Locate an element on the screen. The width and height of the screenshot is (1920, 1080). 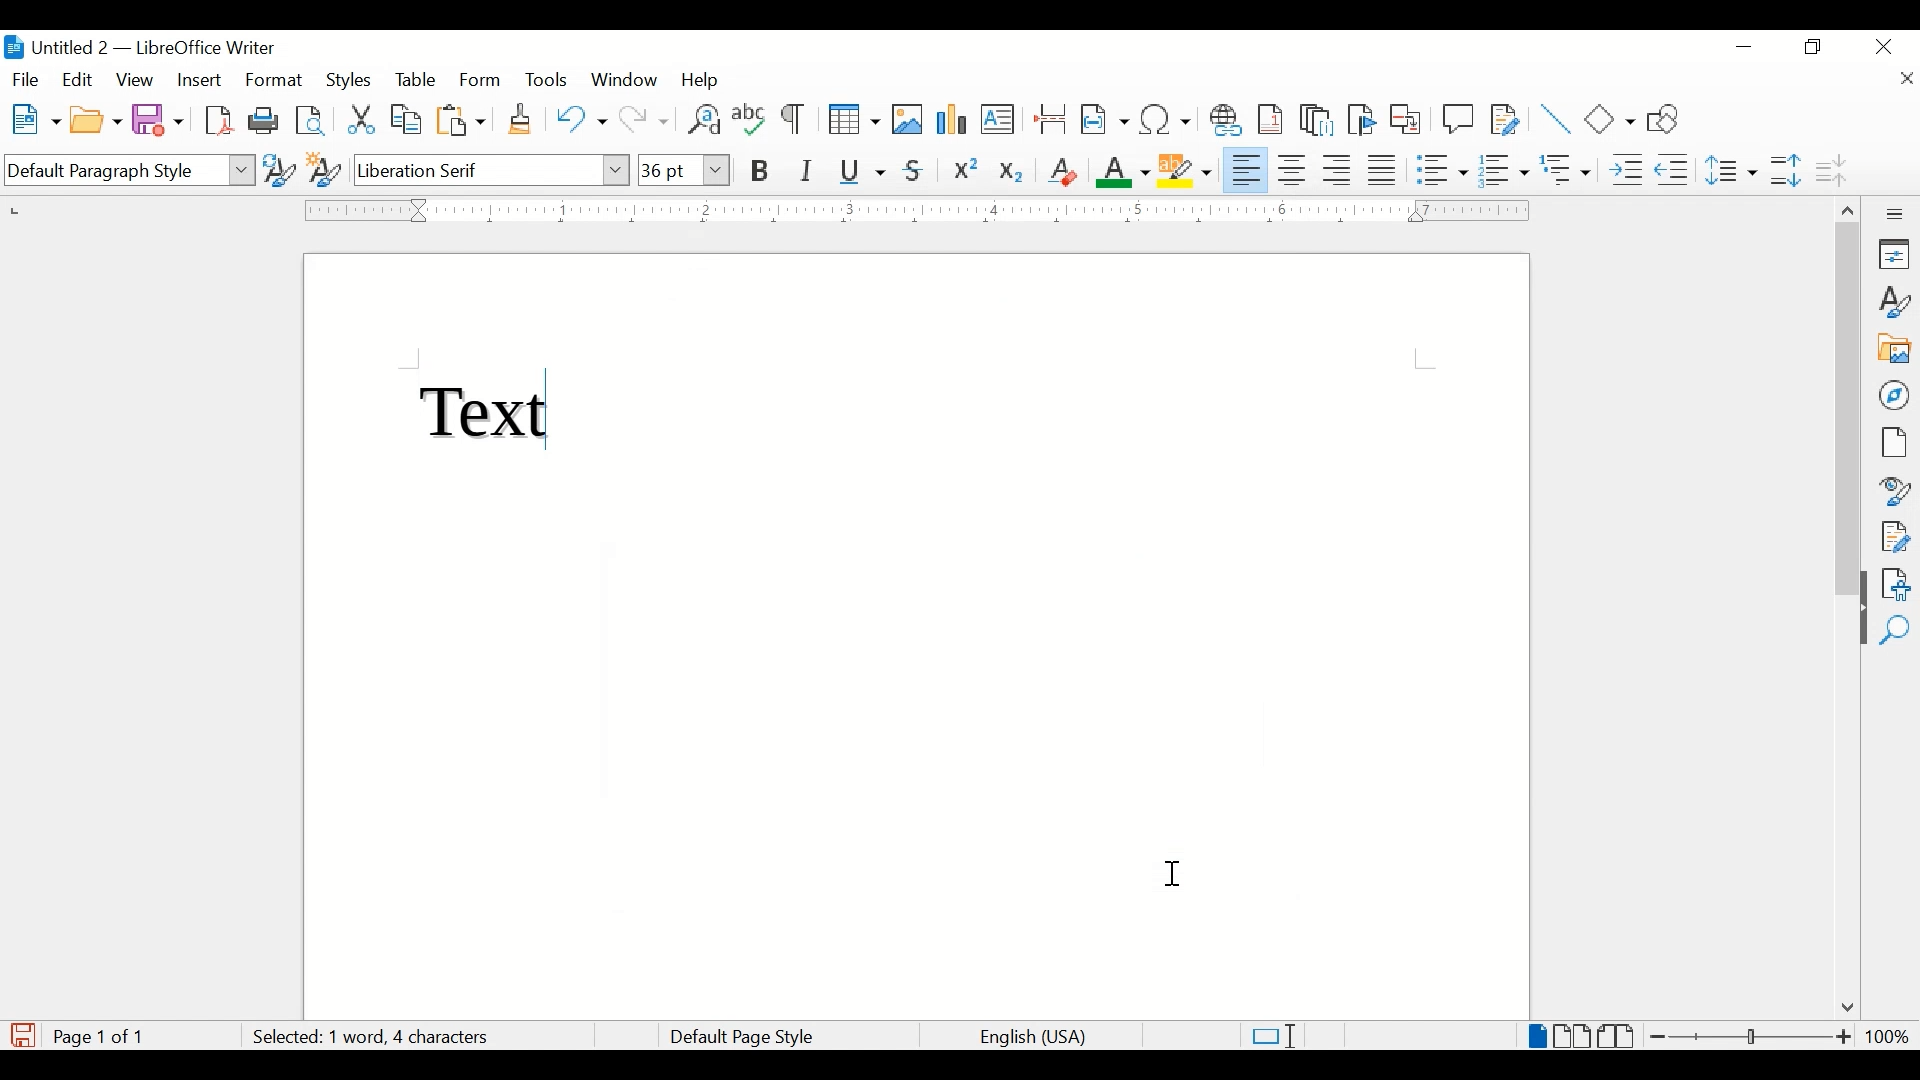
align left is located at coordinates (1247, 168).